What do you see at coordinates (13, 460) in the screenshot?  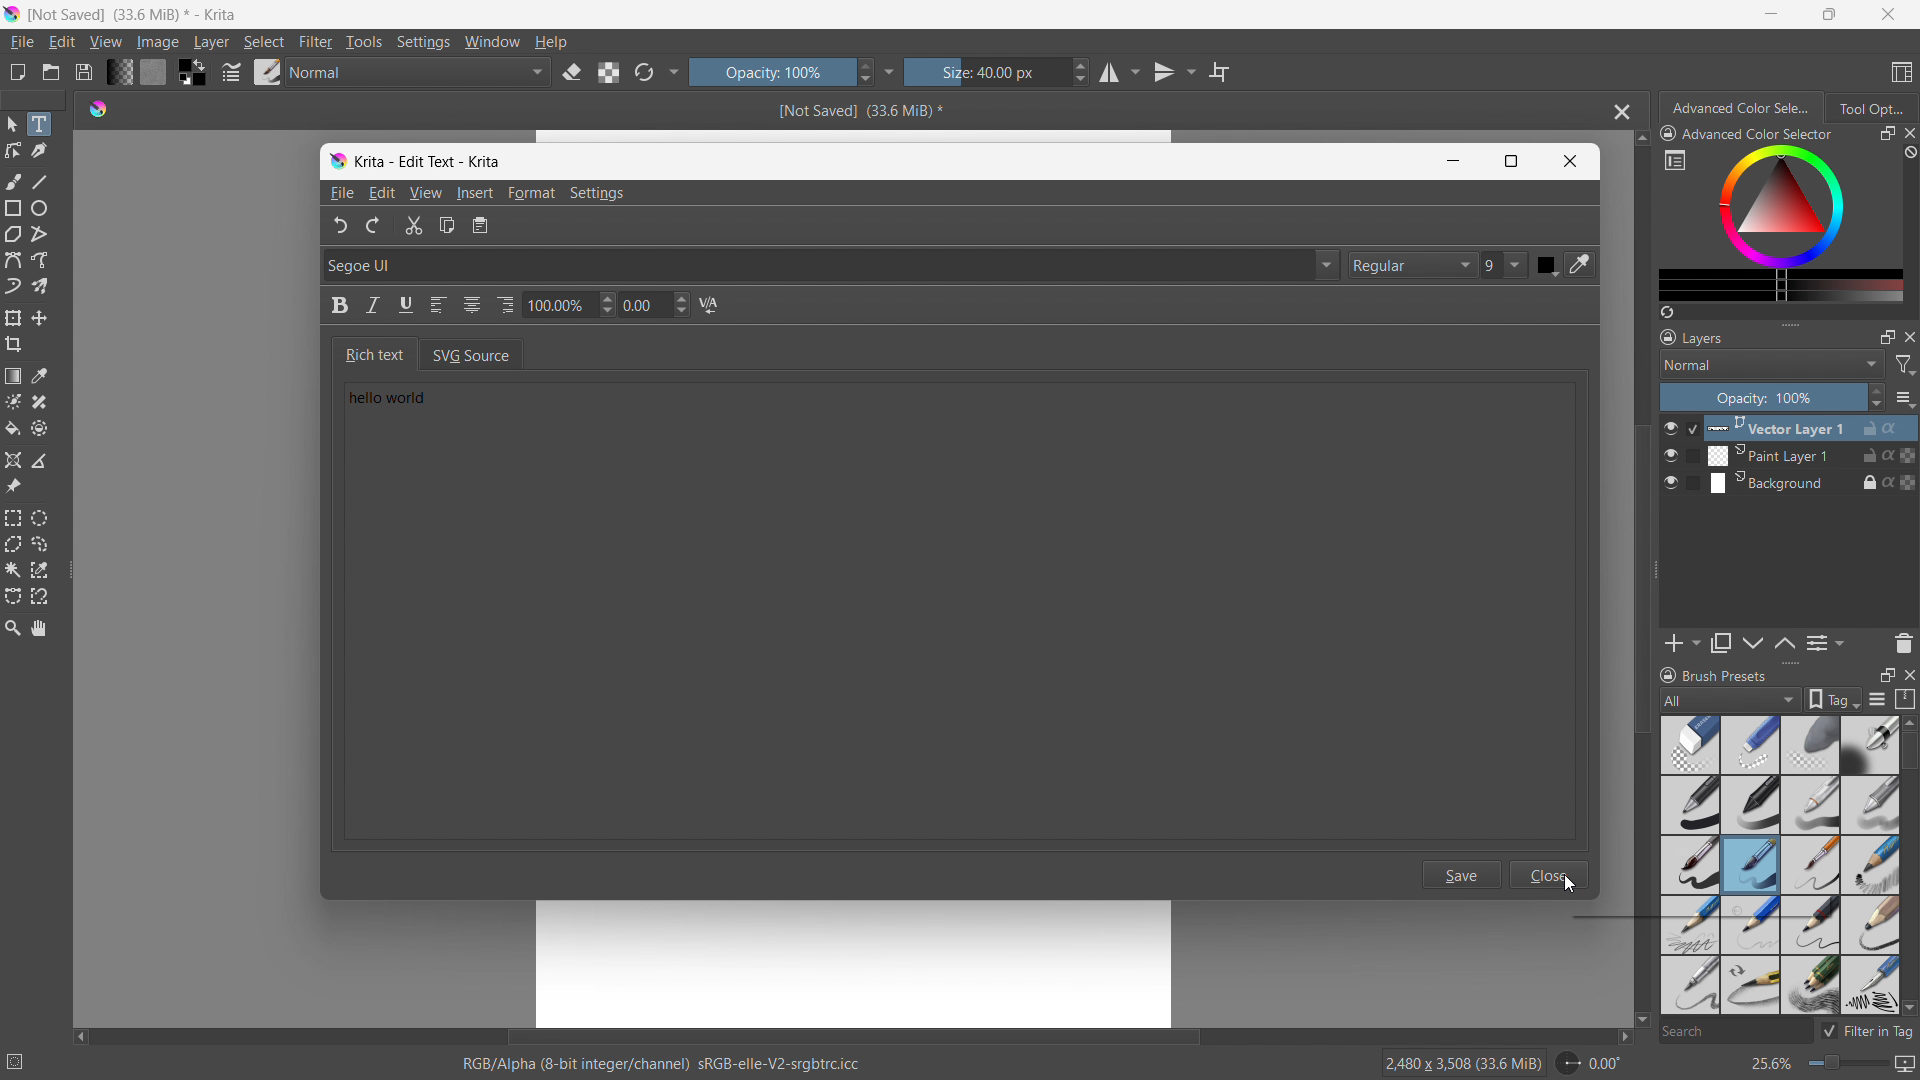 I see `assistant tool` at bounding box center [13, 460].